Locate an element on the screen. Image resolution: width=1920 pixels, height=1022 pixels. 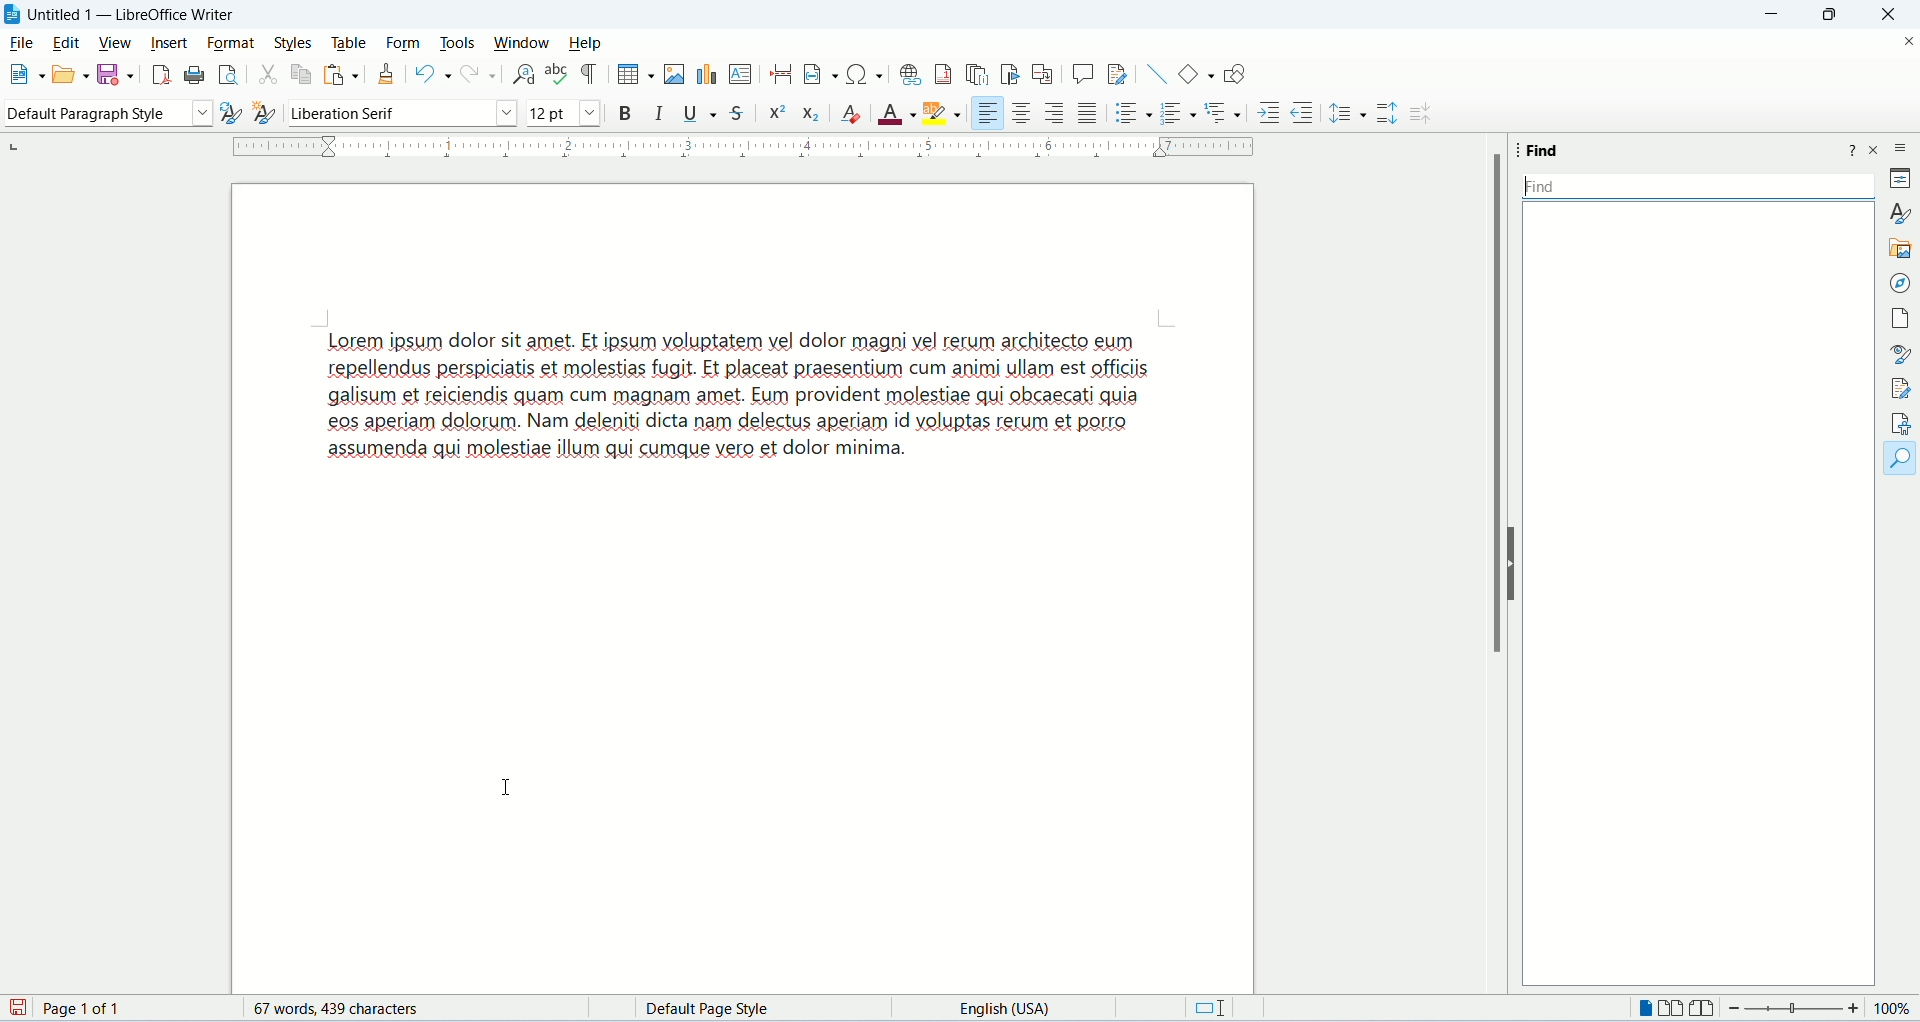
increase paragraph spacing is located at coordinates (1389, 115).